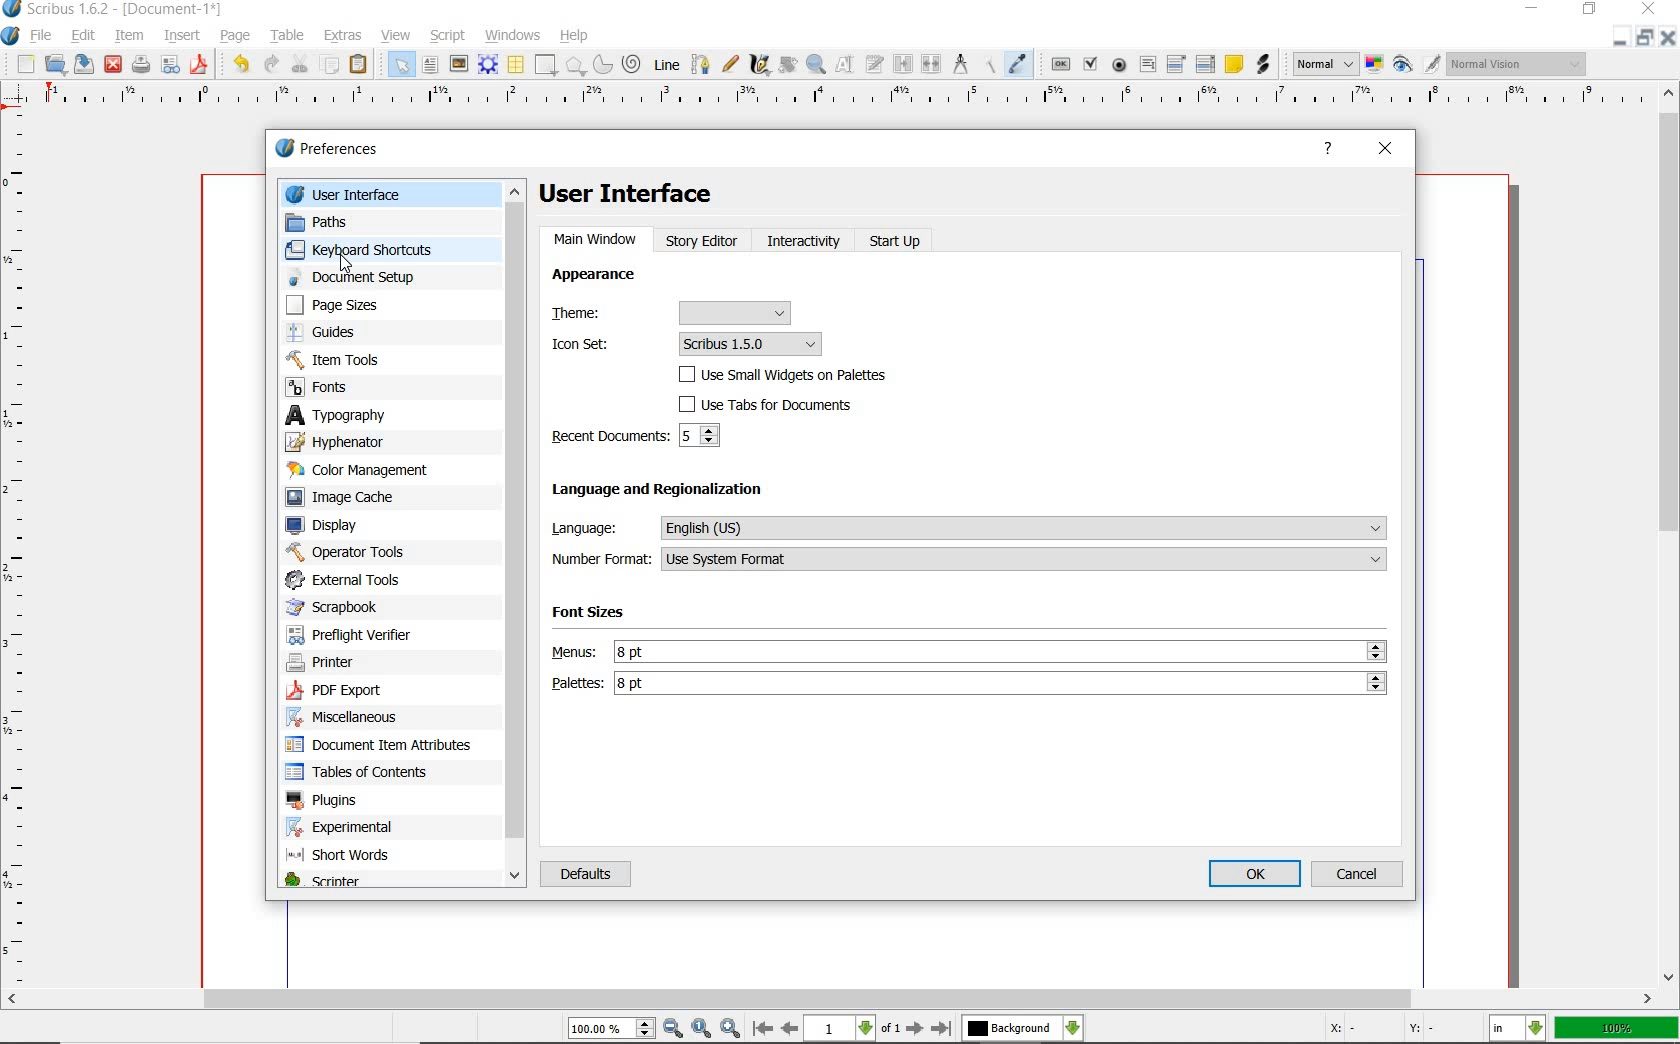 Image resolution: width=1680 pixels, height=1044 pixels. Describe the element at coordinates (346, 36) in the screenshot. I see `extras` at that location.